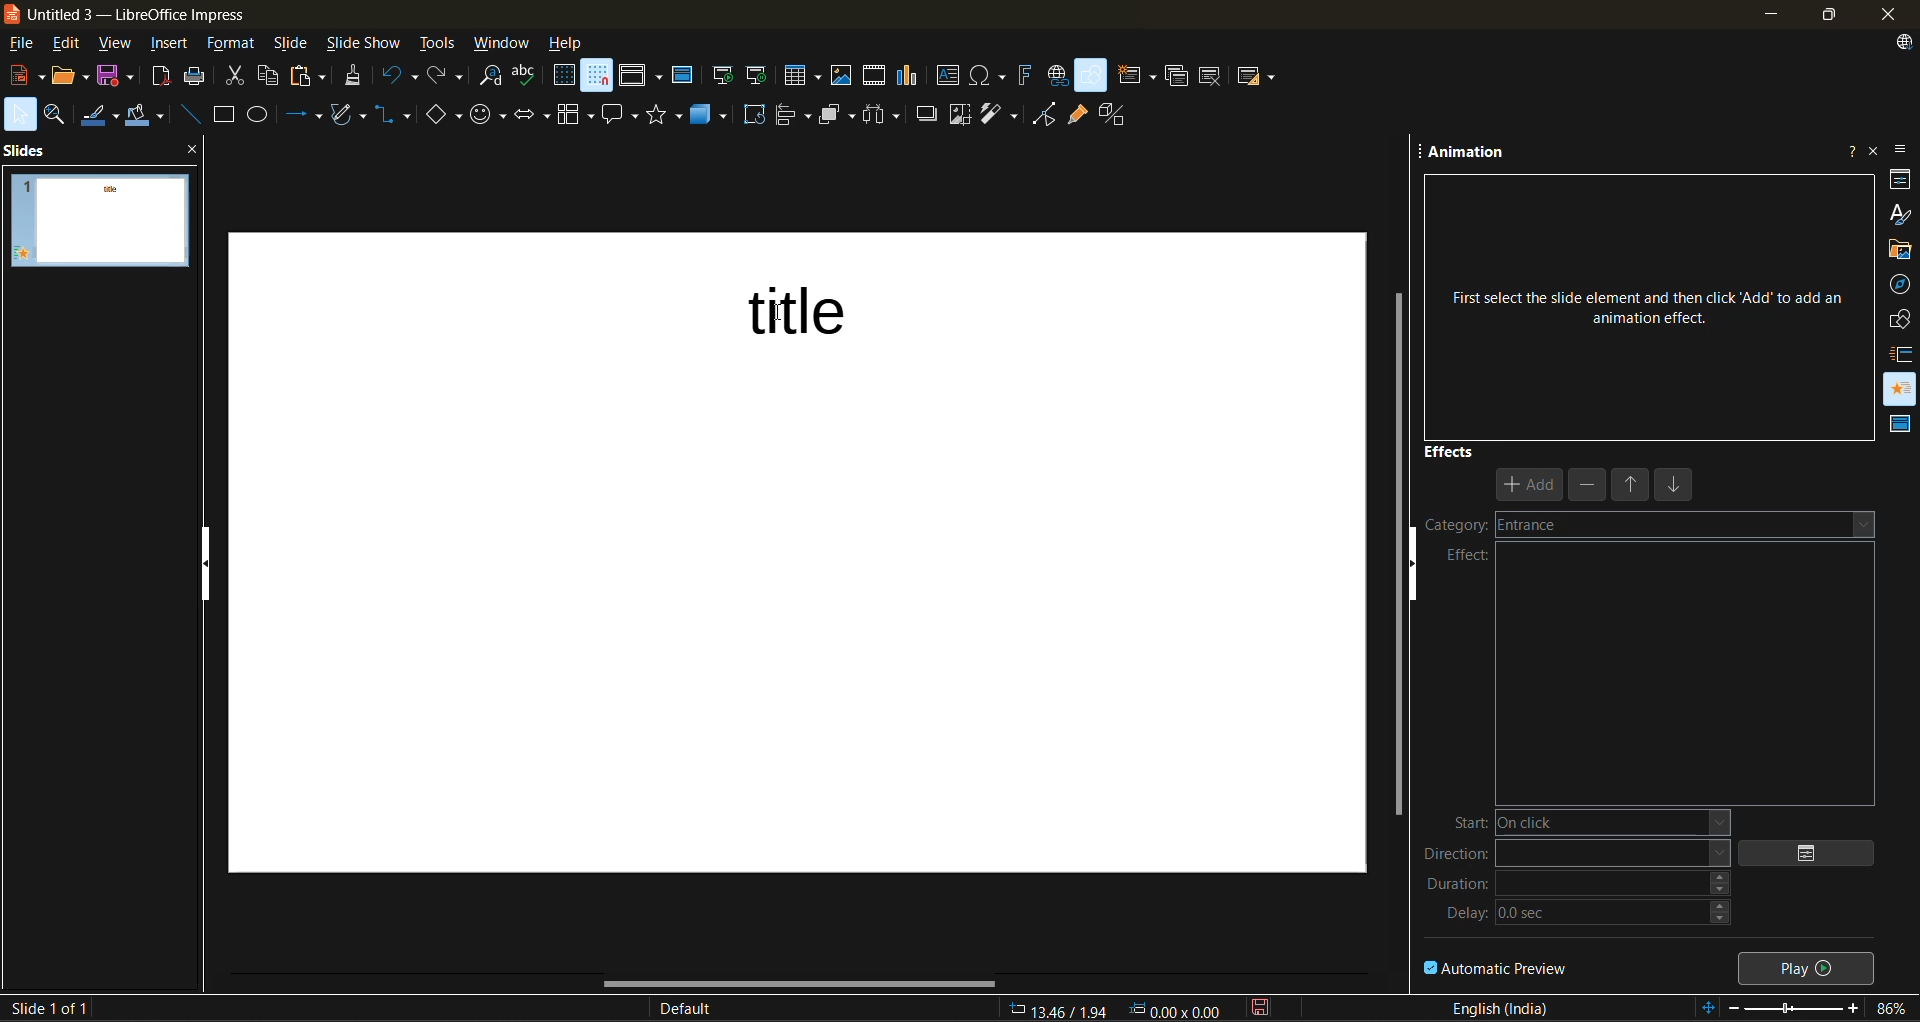 The width and height of the screenshot is (1920, 1022). Describe the element at coordinates (1901, 178) in the screenshot. I see `properties` at that location.